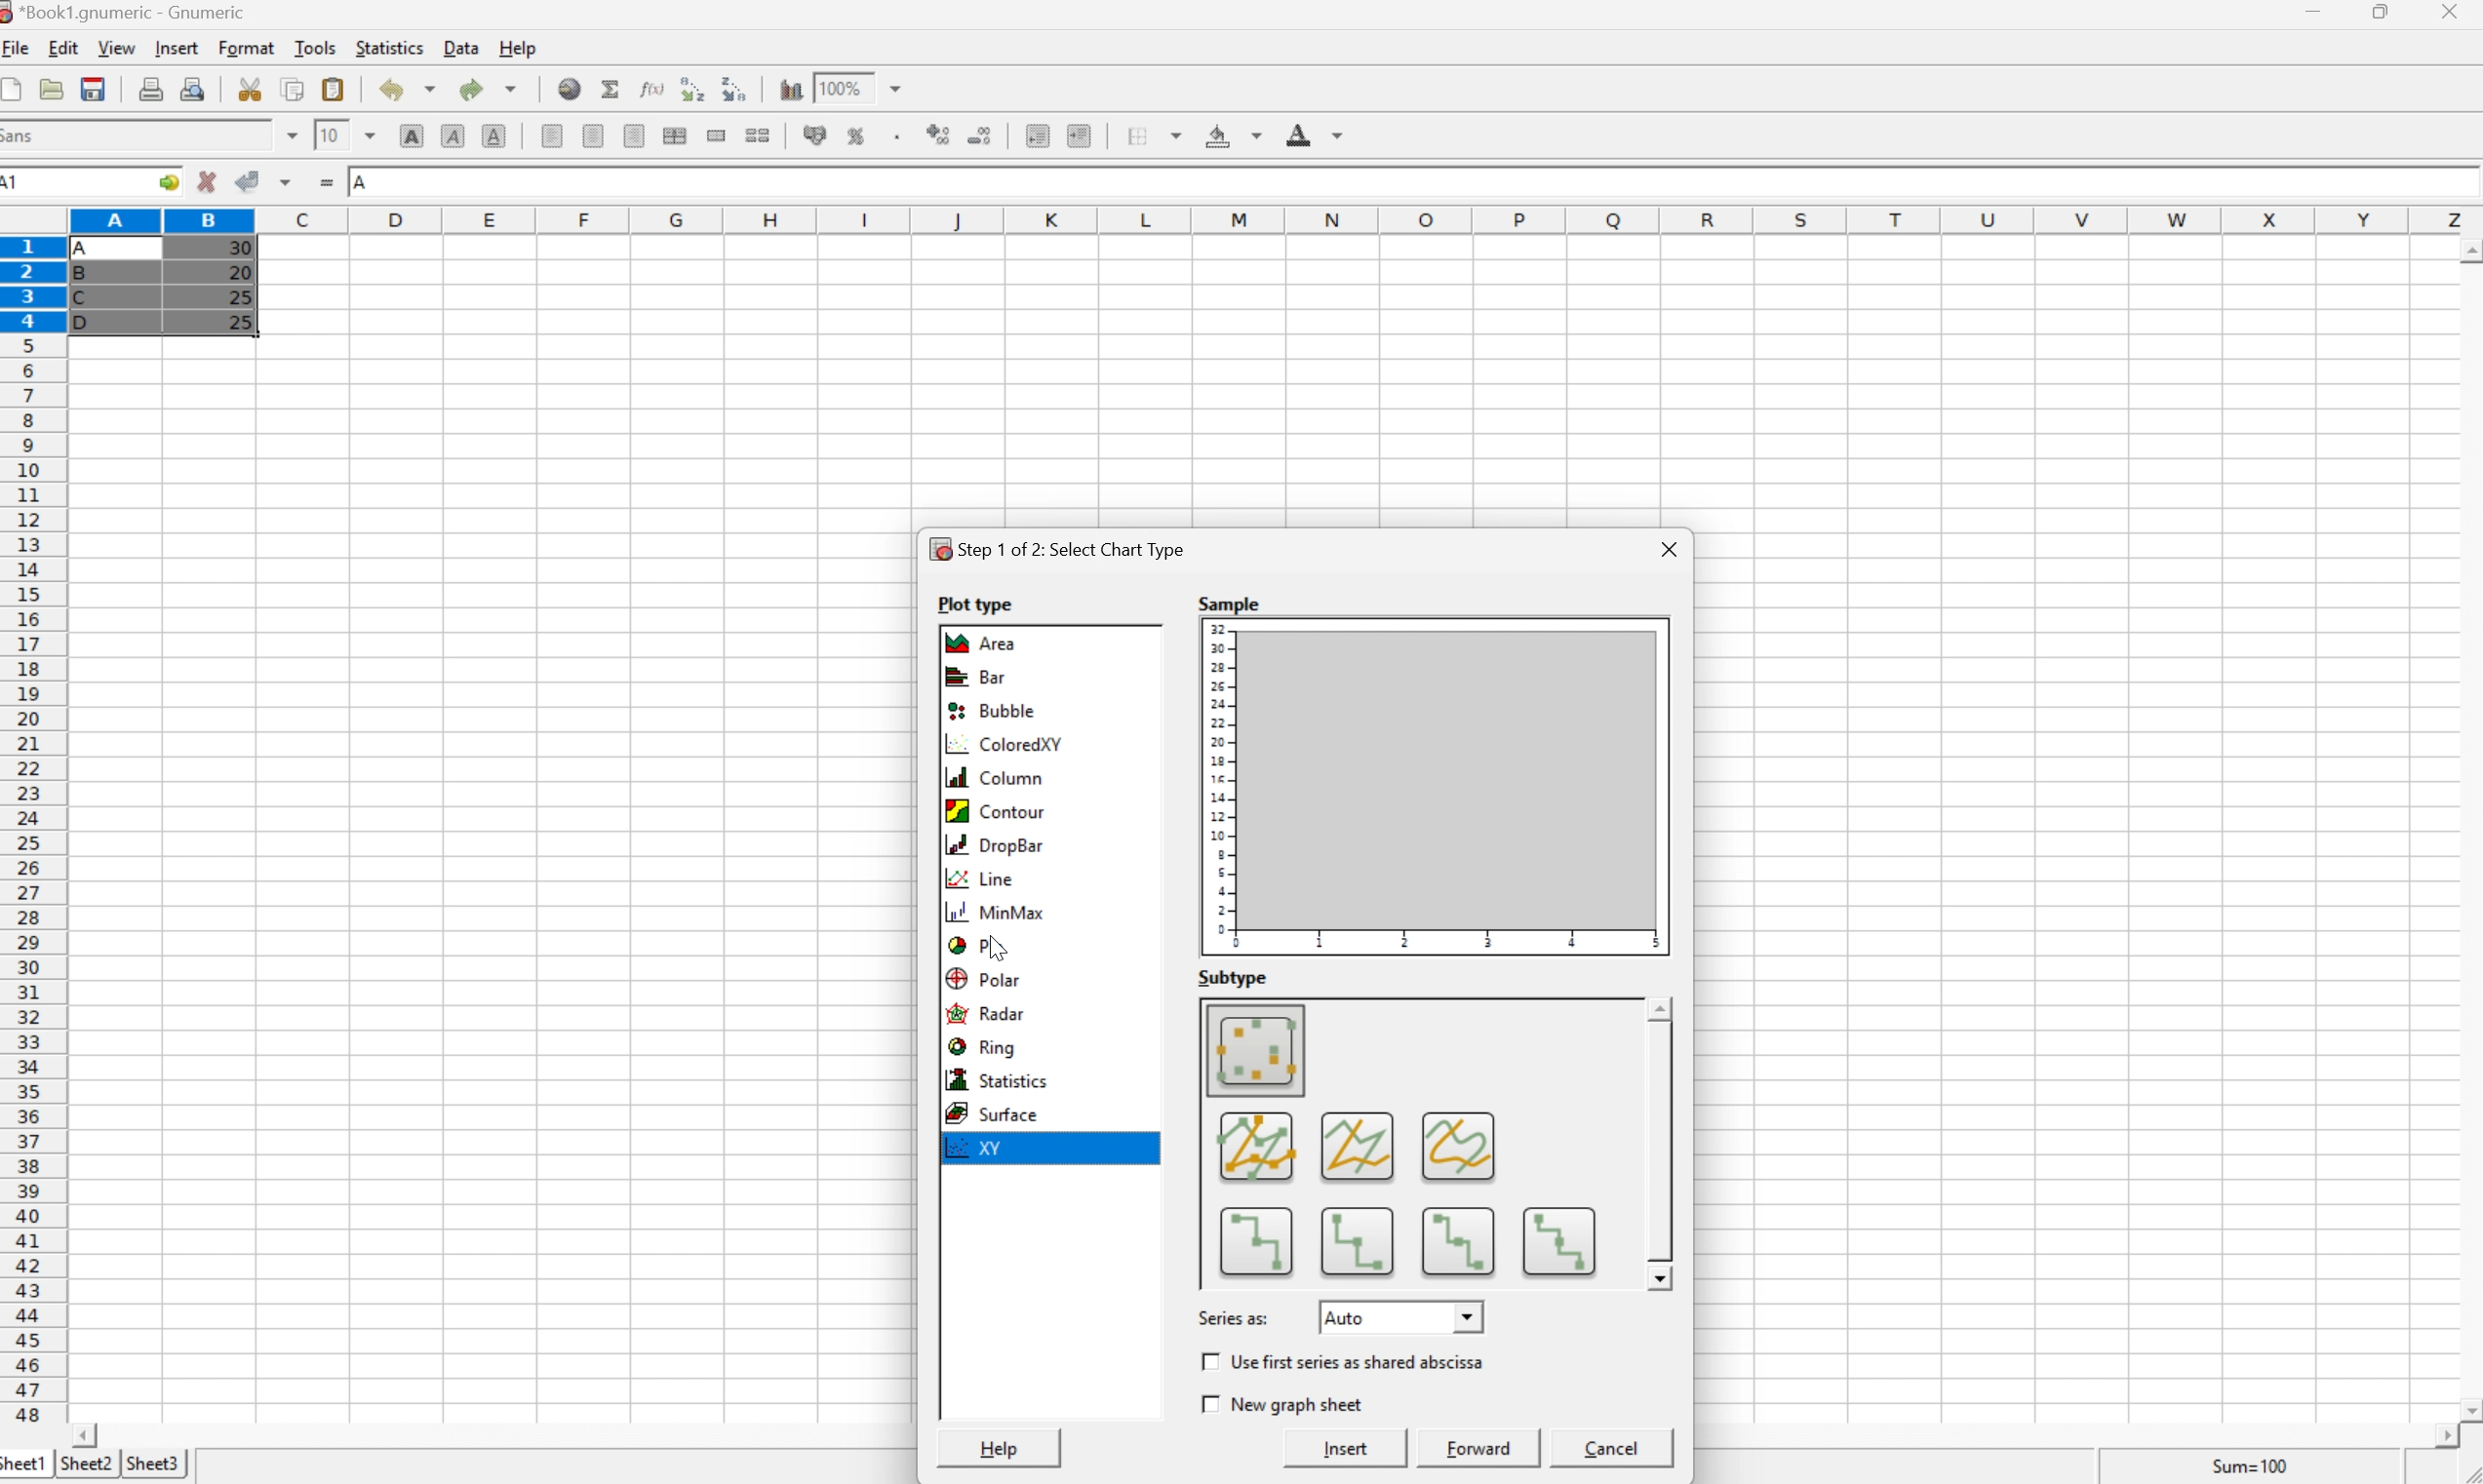  What do you see at coordinates (51, 88) in the screenshot?
I see `Open a file` at bounding box center [51, 88].